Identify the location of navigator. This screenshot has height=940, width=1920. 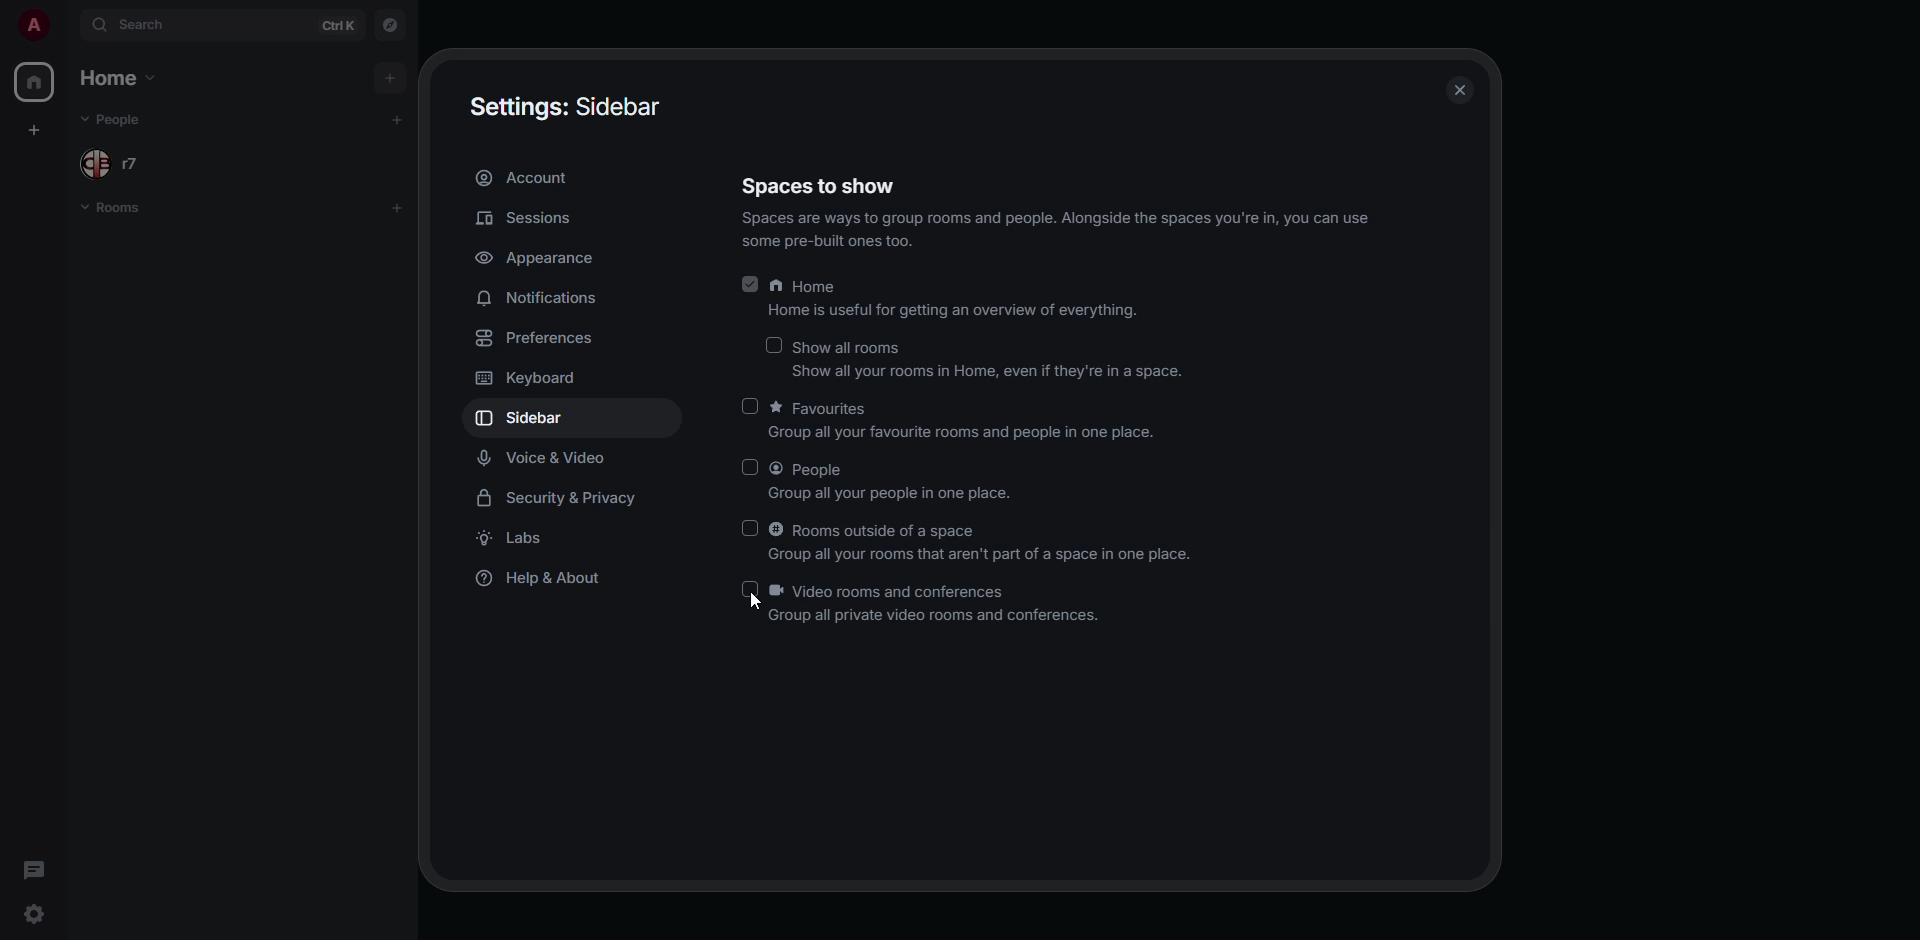
(388, 28).